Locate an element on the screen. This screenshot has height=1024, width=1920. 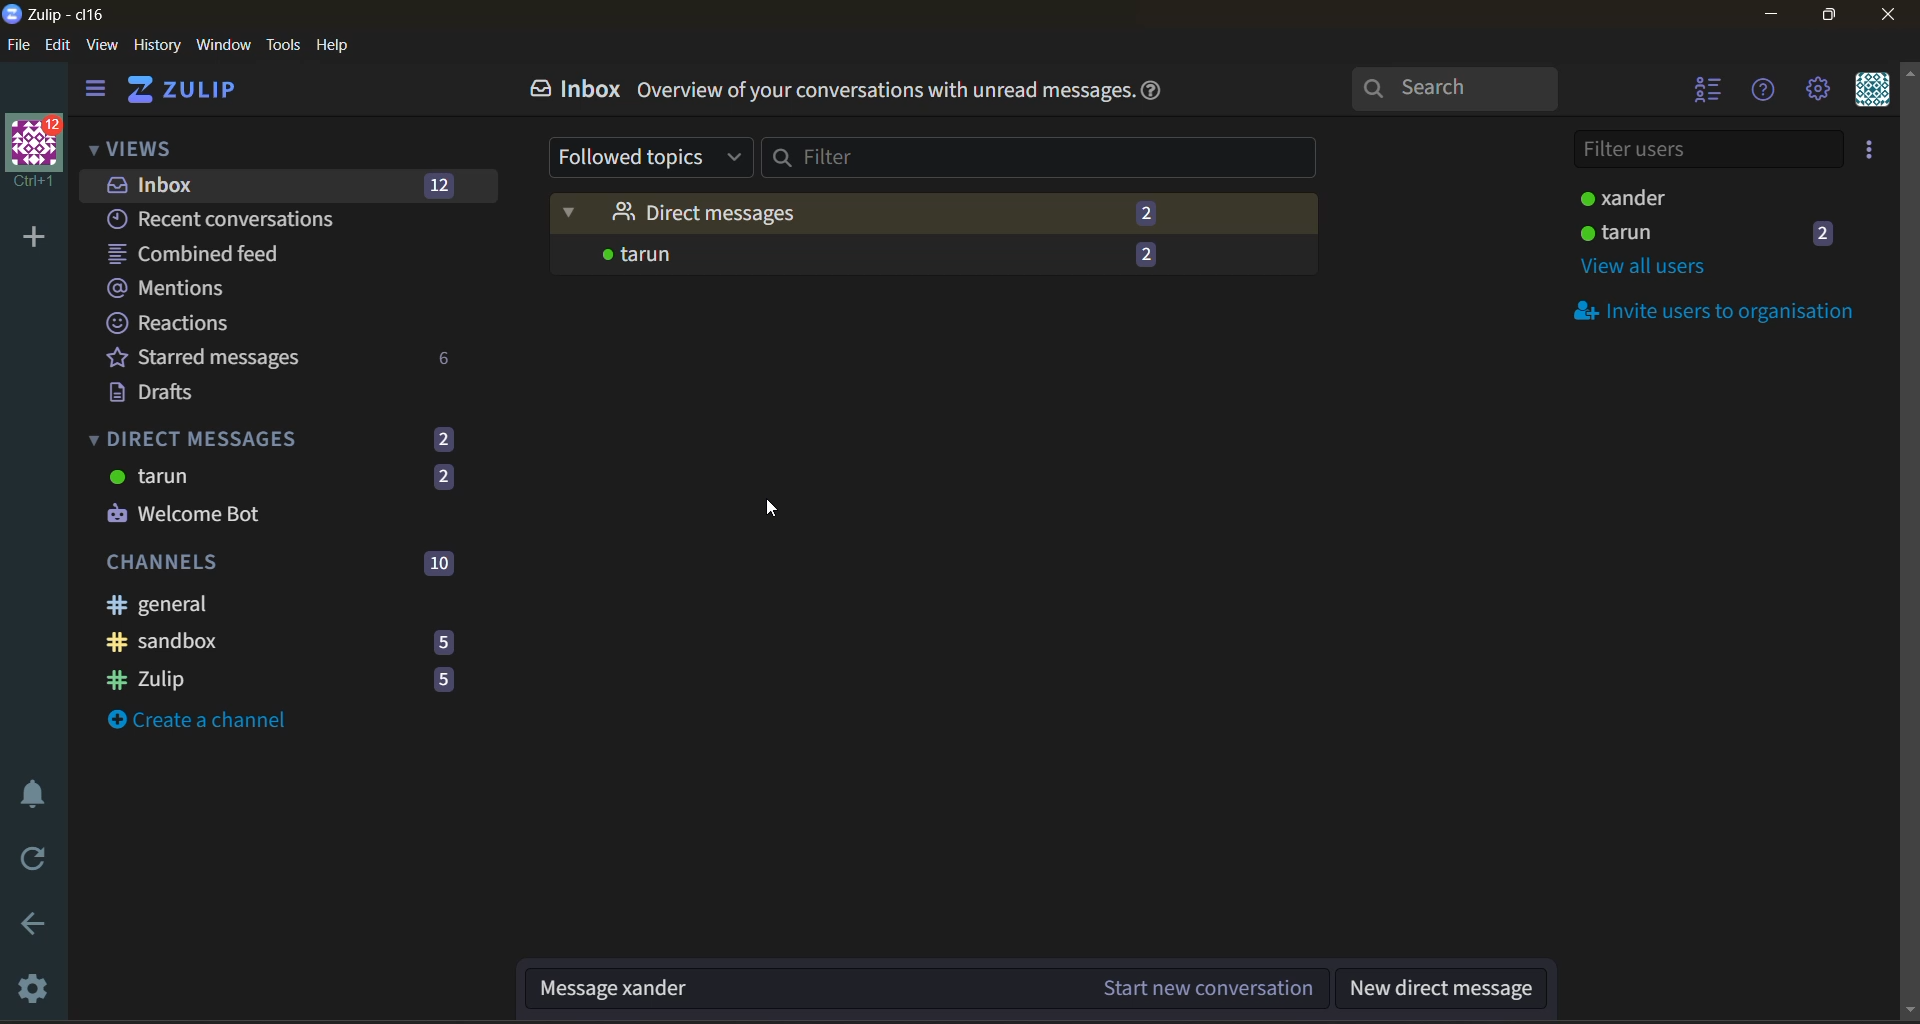
inbox 12 is located at coordinates (276, 183).